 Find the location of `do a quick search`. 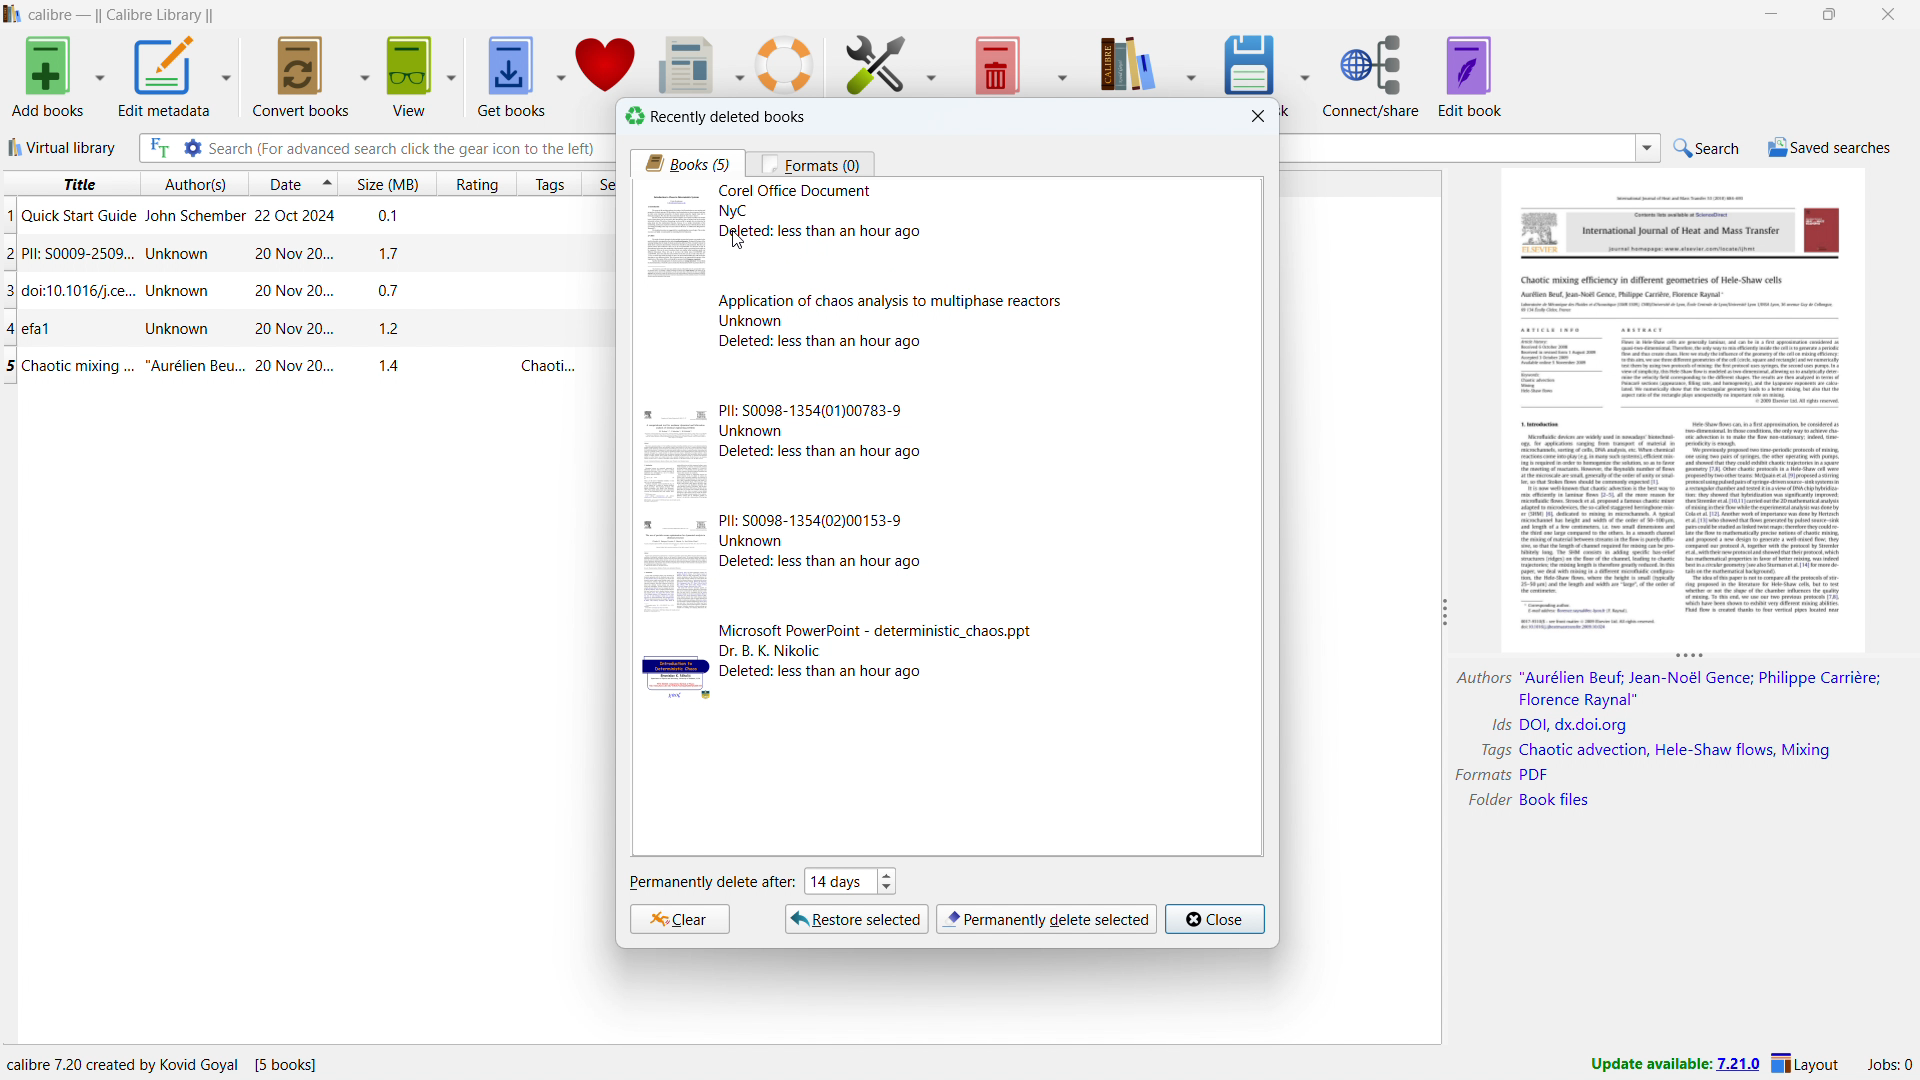

do a quick search is located at coordinates (1708, 149).